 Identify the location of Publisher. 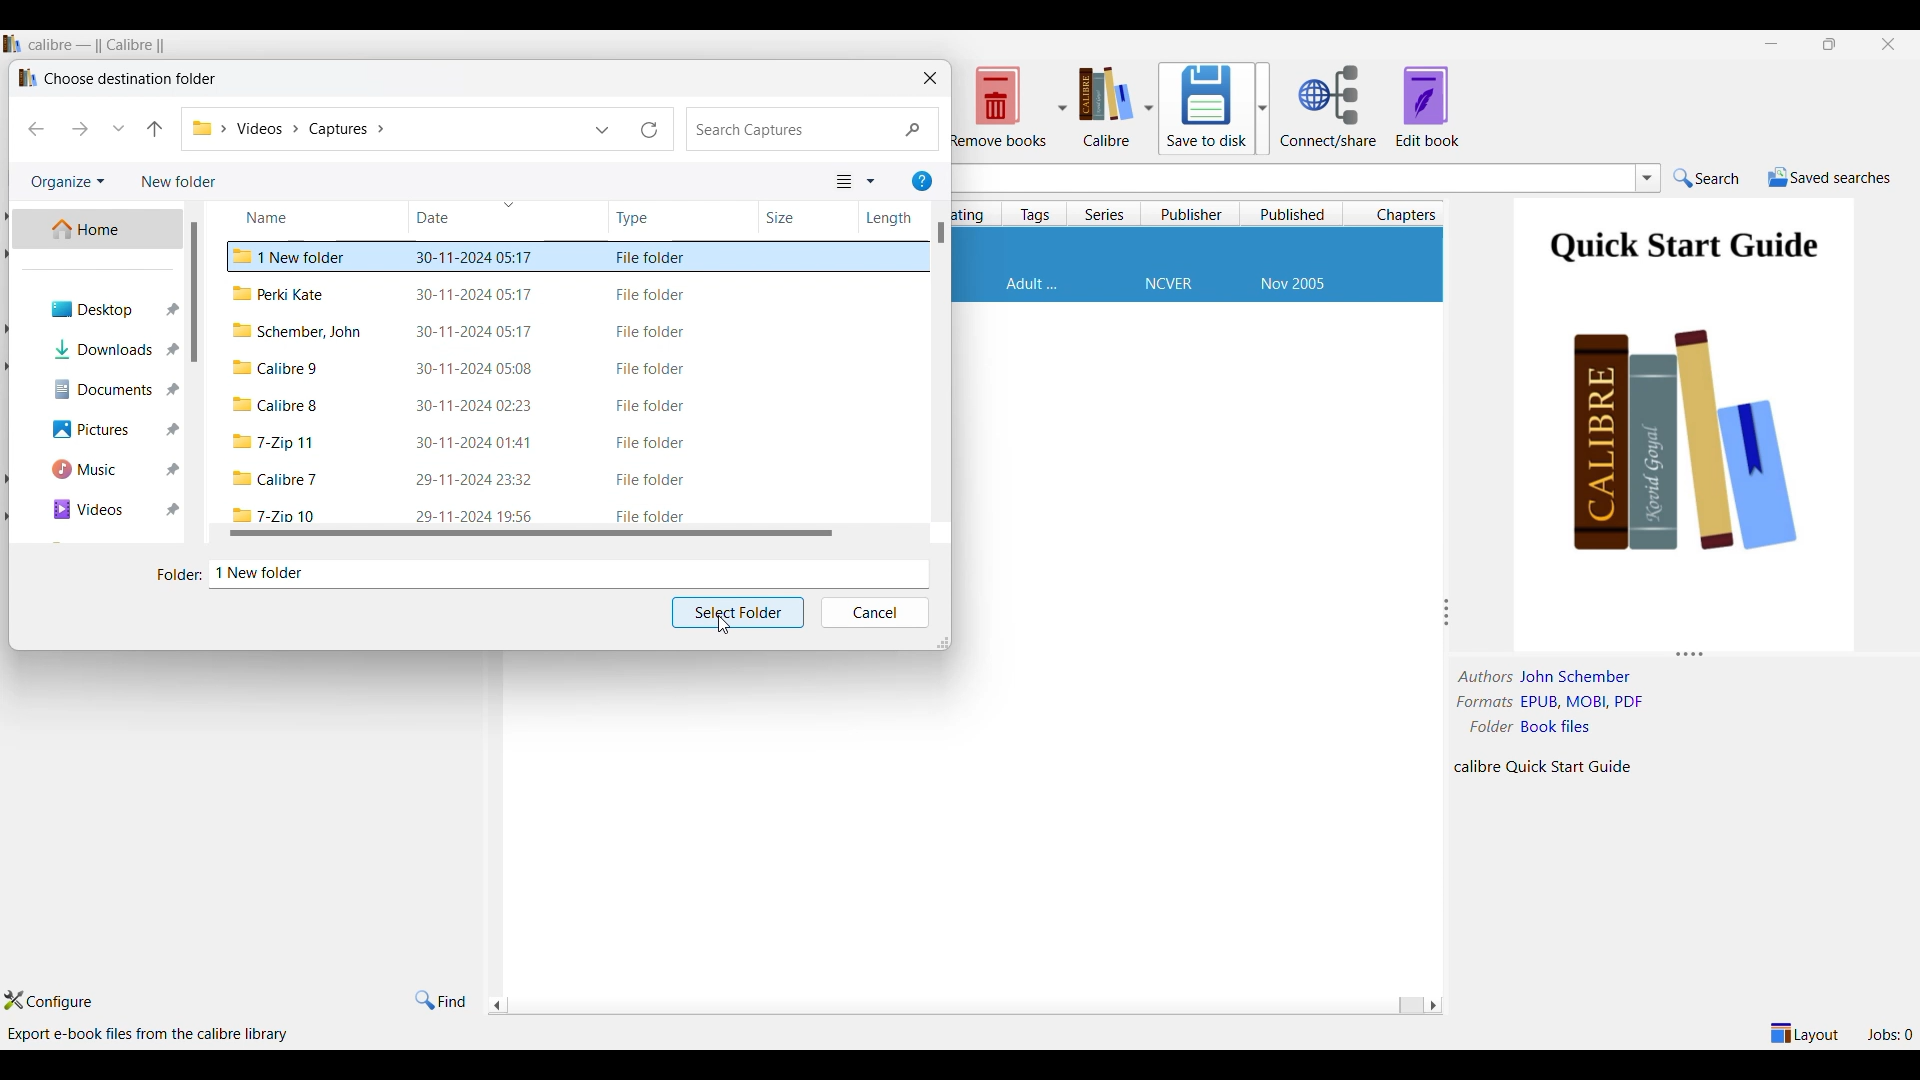
(1168, 285).